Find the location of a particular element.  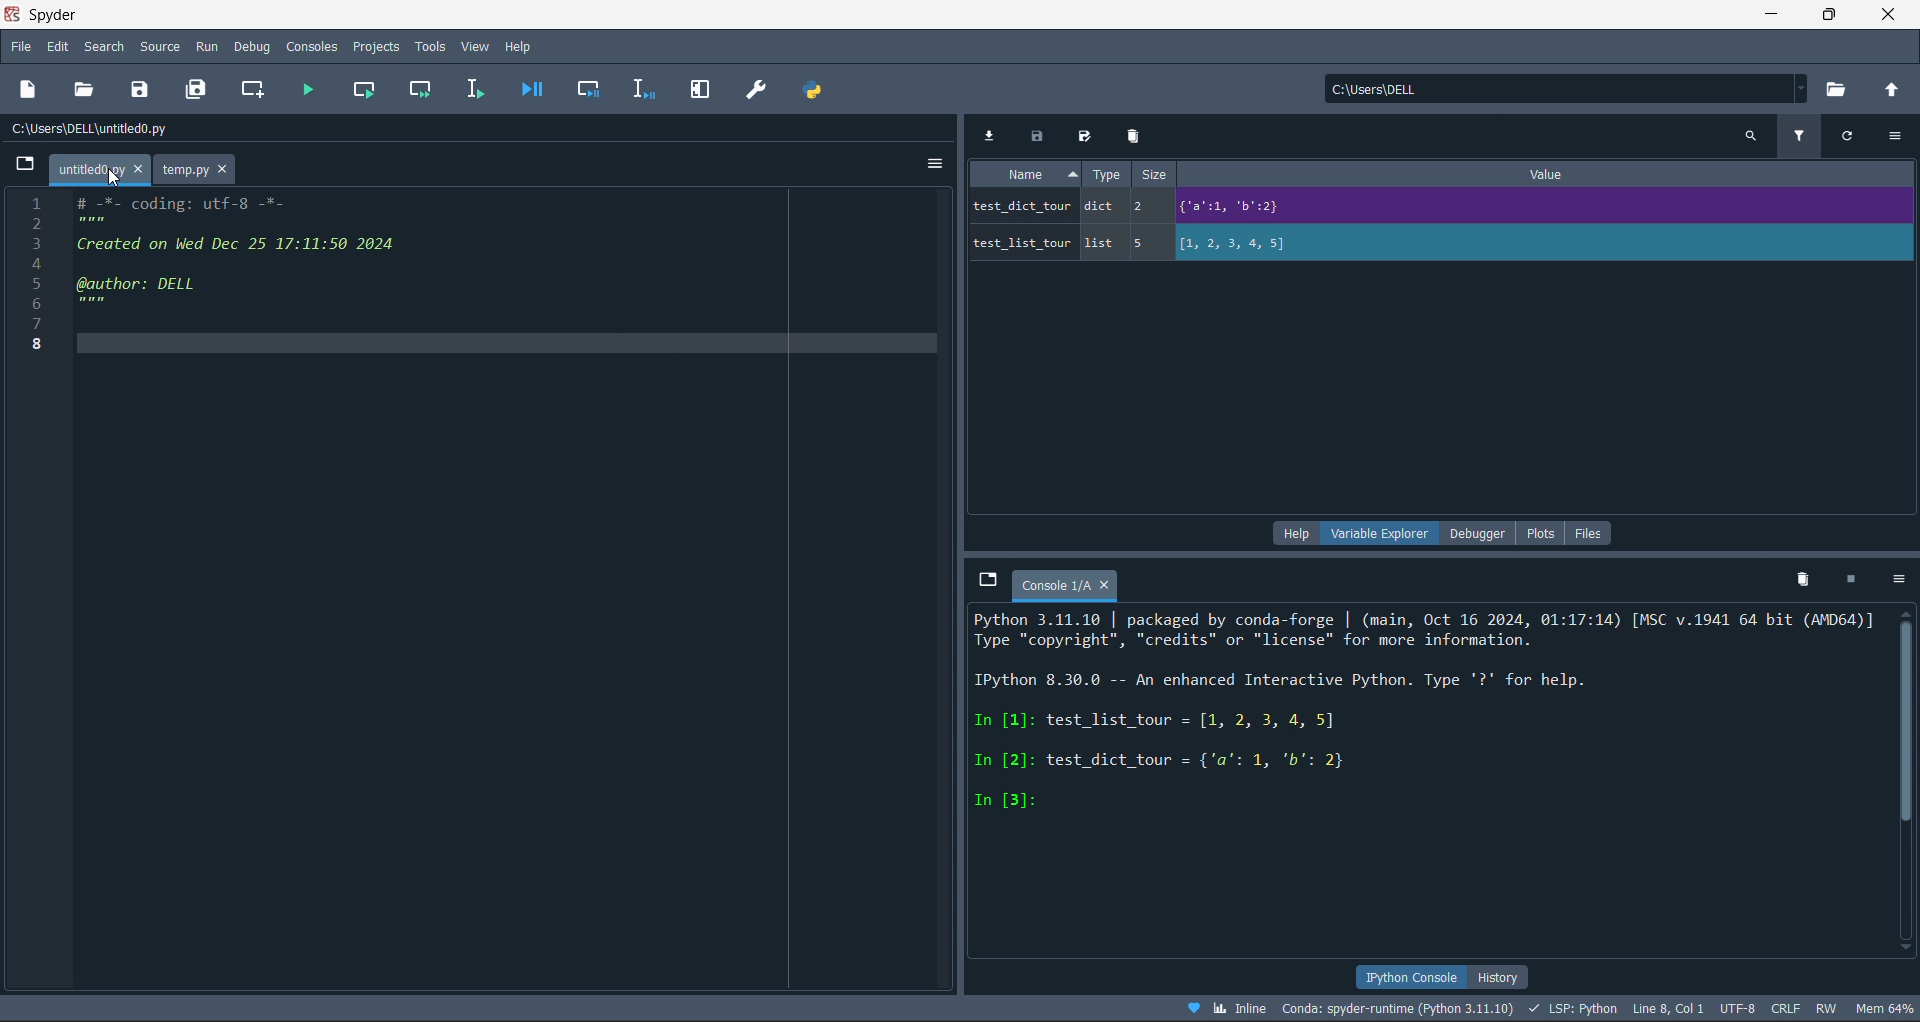

UTF-8 CRLF is located at coordinates (1763, 1010).